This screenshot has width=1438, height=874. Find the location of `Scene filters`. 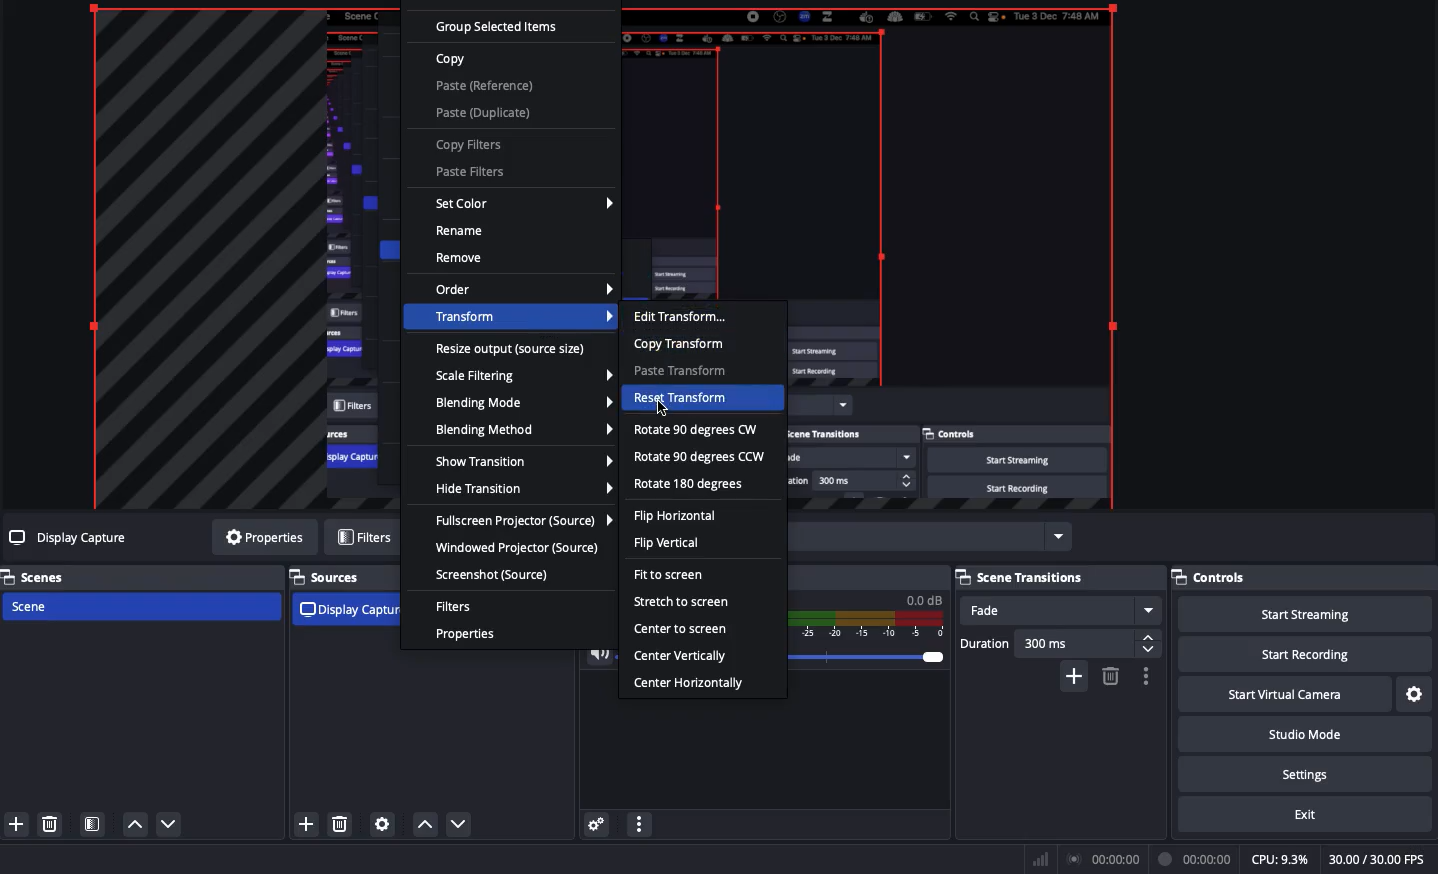

Scene filters is located at coordinates (92, 823).